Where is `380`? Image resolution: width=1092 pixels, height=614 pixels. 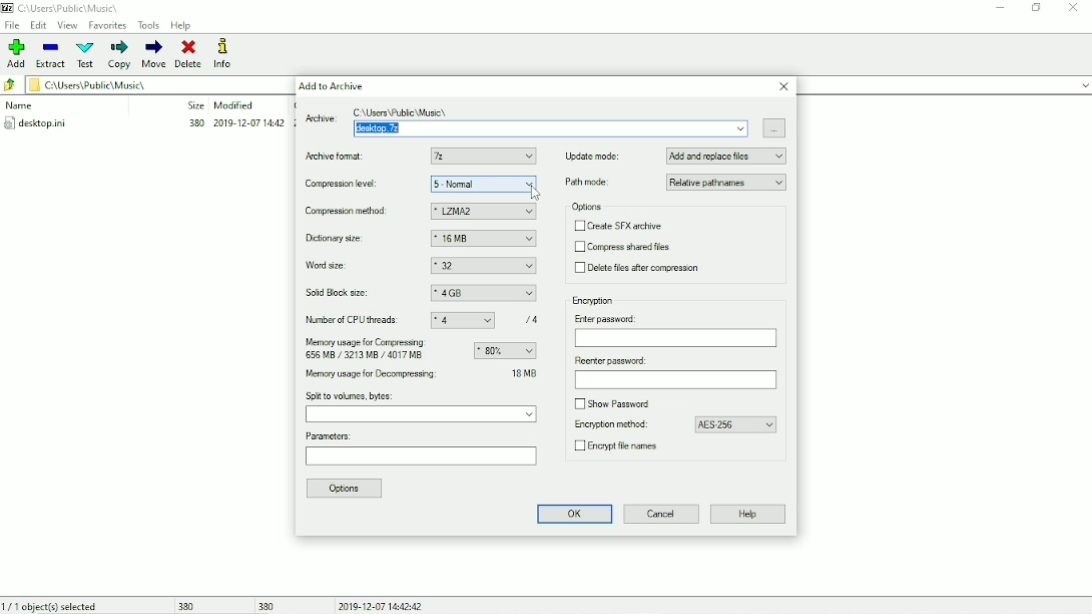
380 is located at coordinates (184, 606).